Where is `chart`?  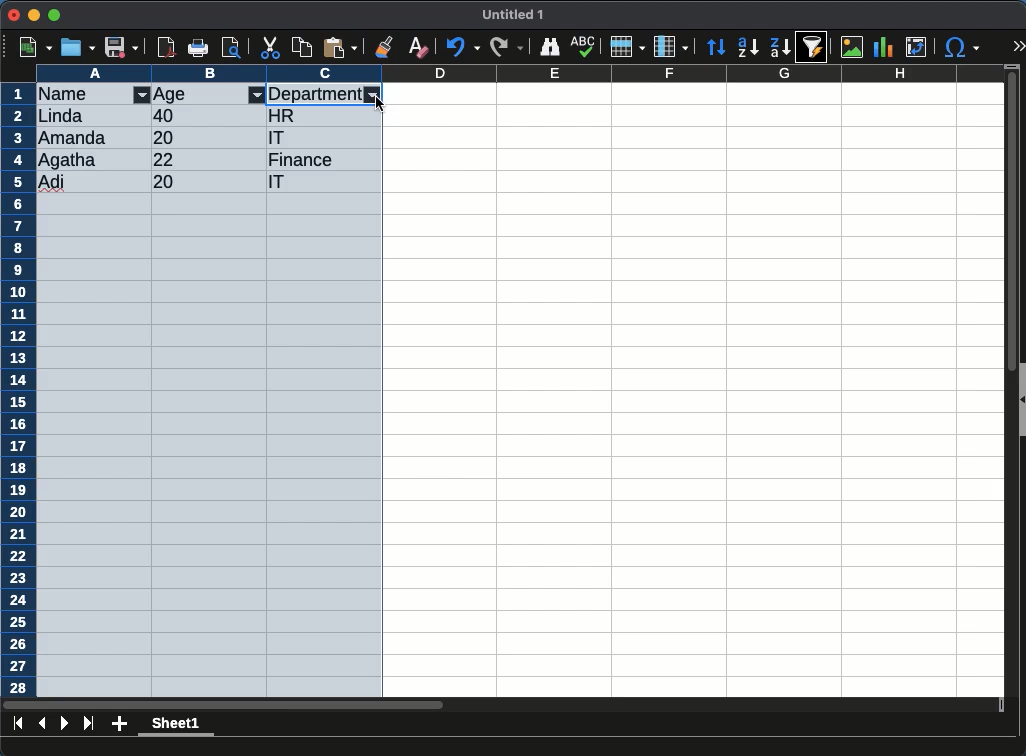
chart is located at coordinates (884, 47).